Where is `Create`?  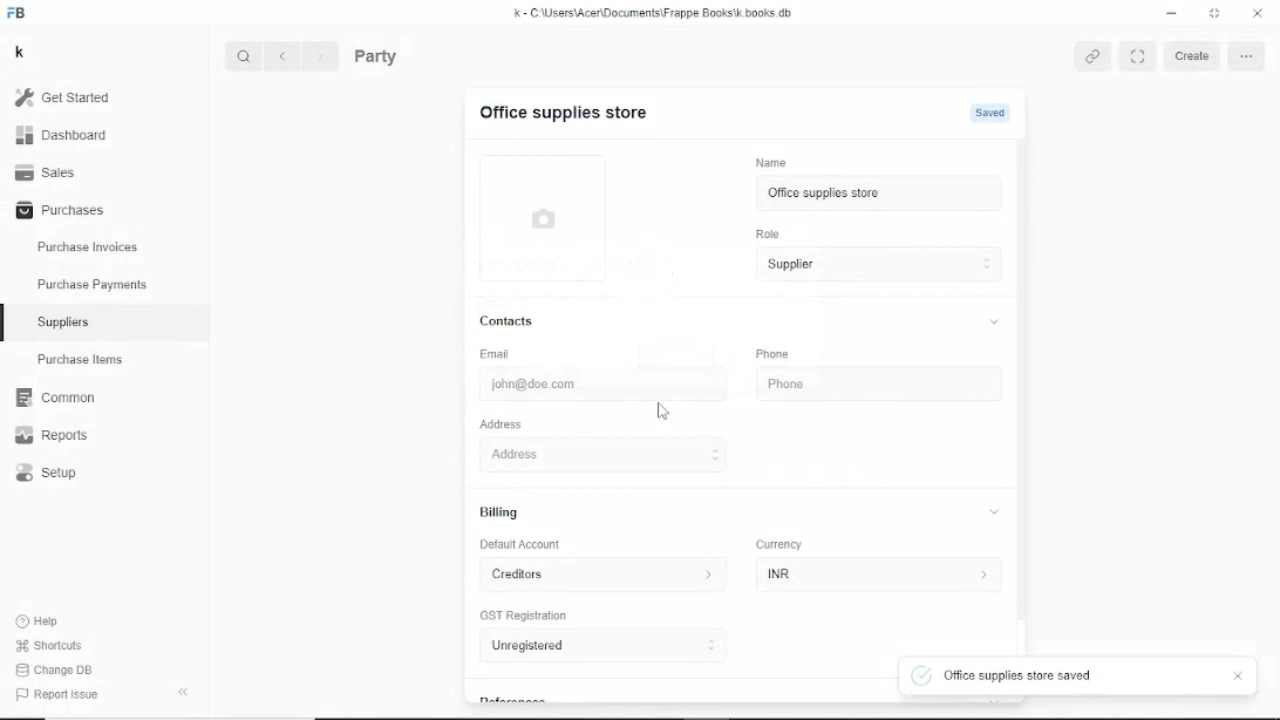
Create is located at coordinates (1196, 56).